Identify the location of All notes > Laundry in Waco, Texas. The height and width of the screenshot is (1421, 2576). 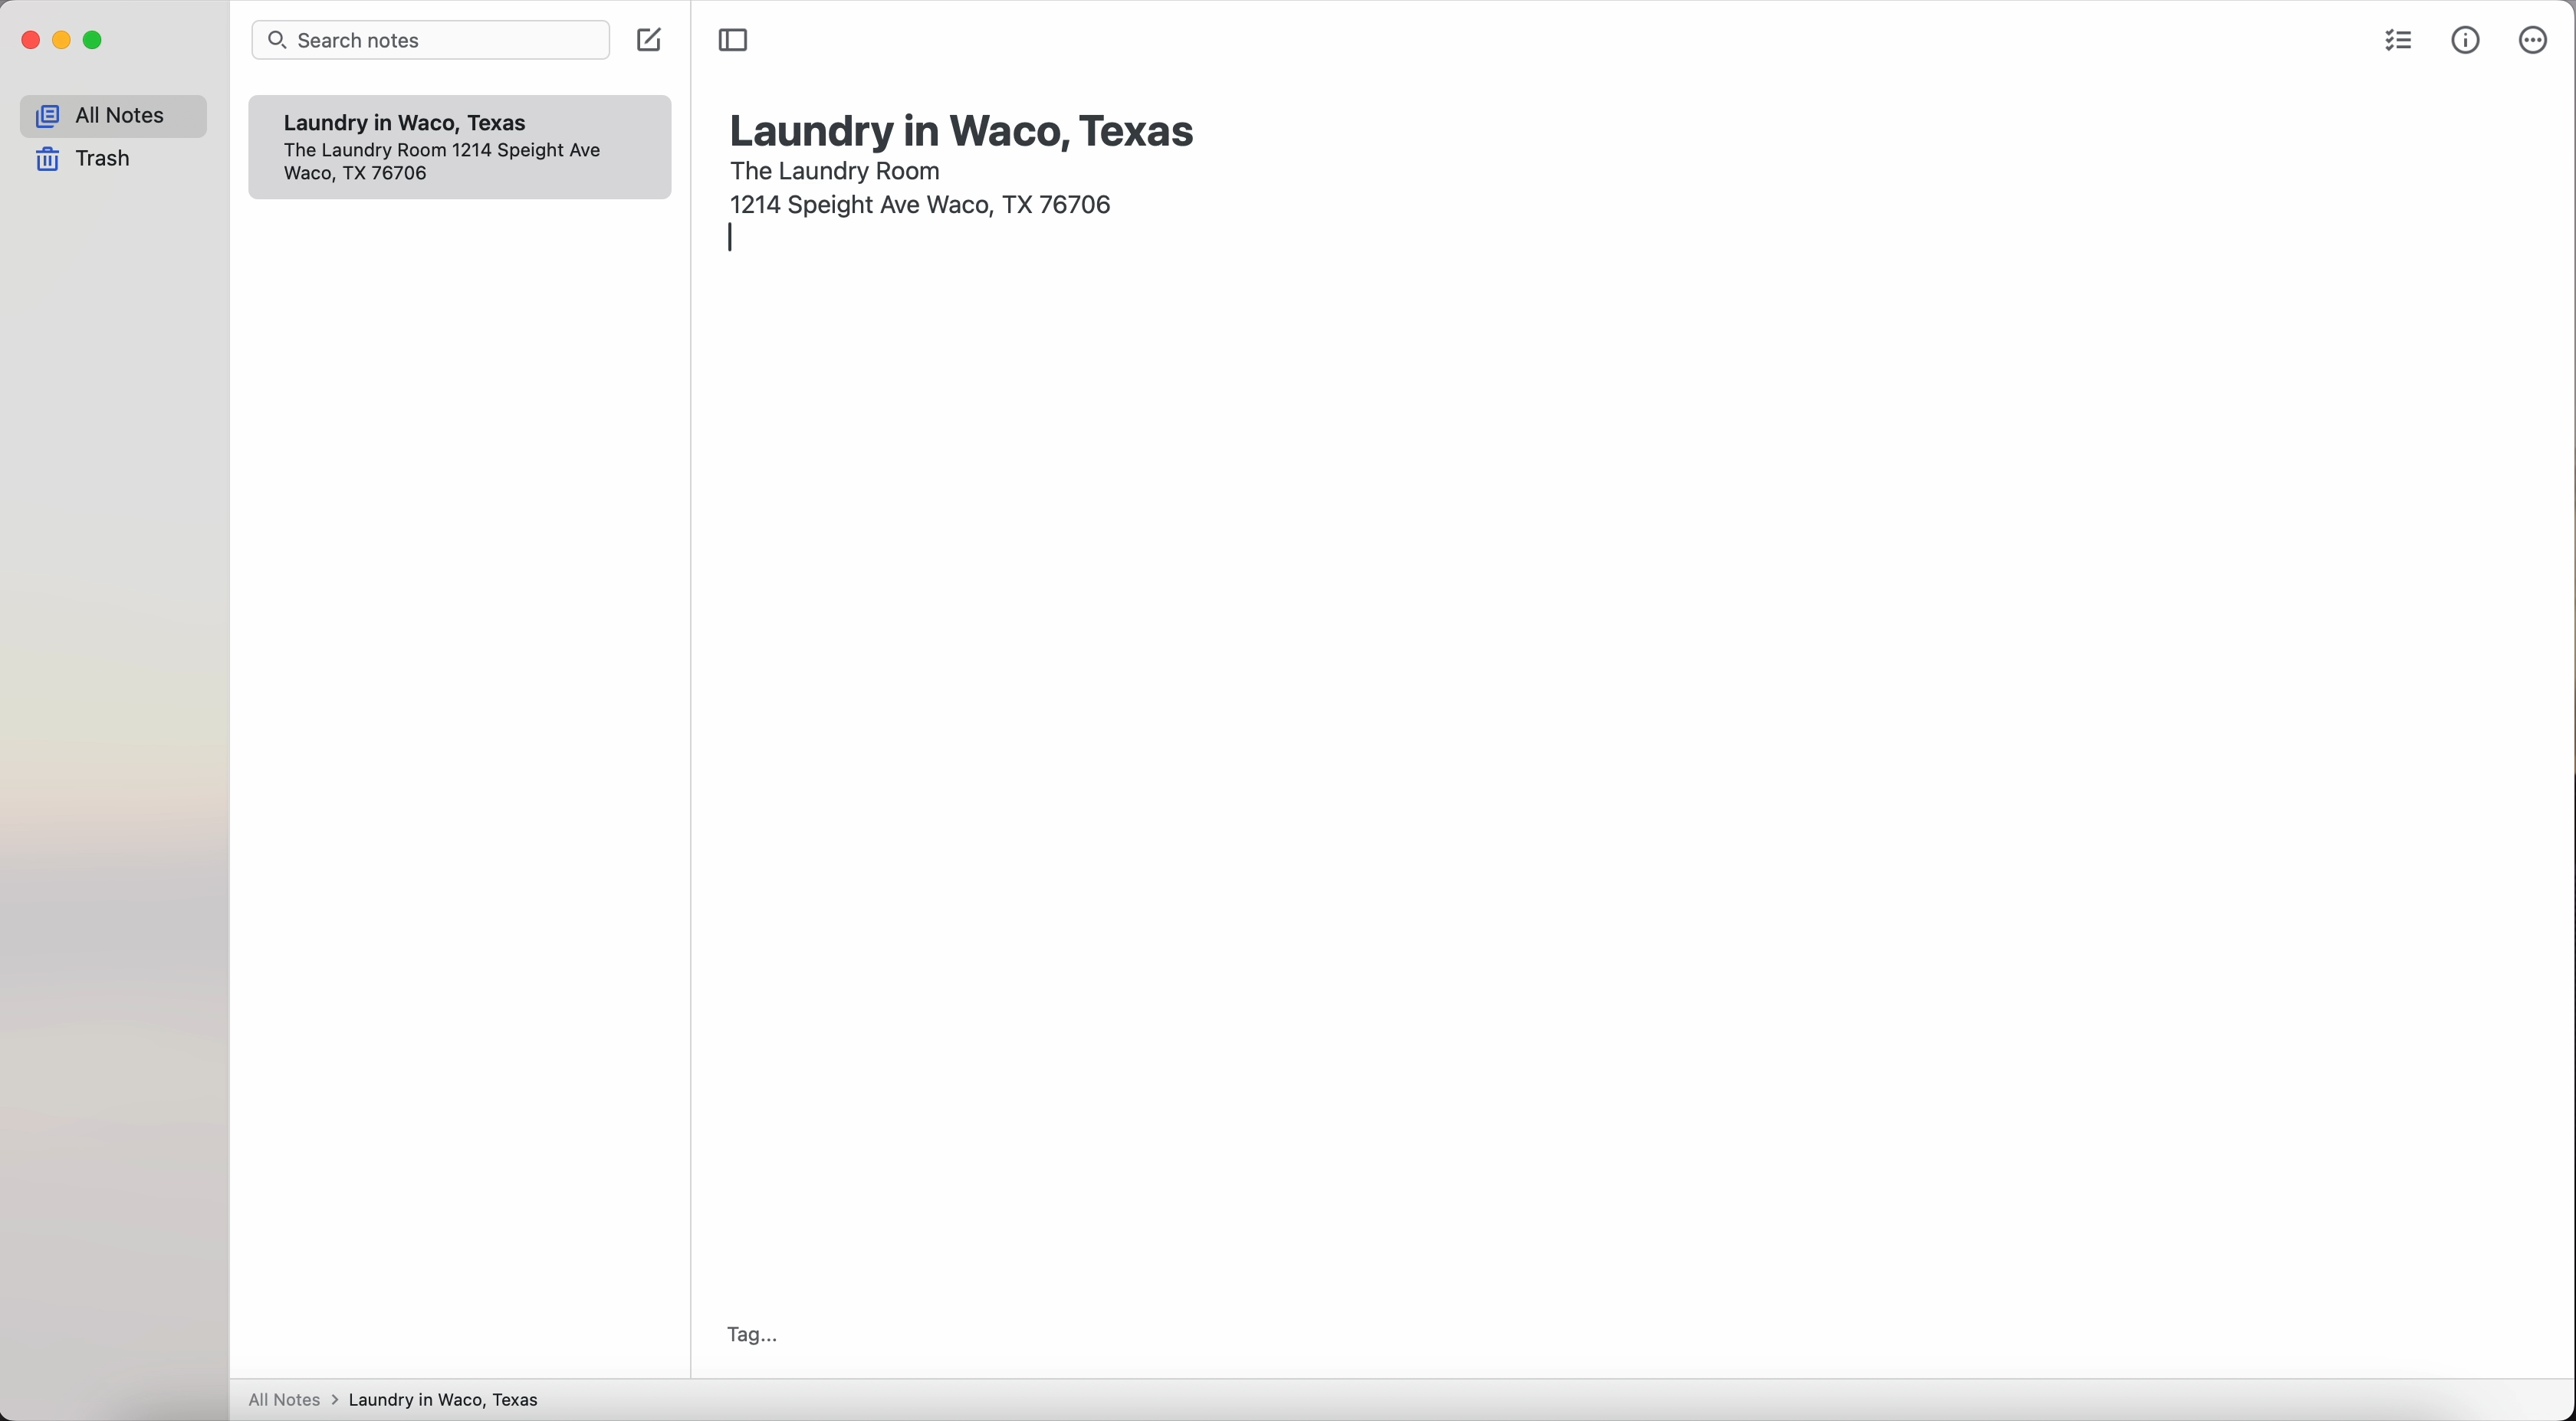
(403, 1401).